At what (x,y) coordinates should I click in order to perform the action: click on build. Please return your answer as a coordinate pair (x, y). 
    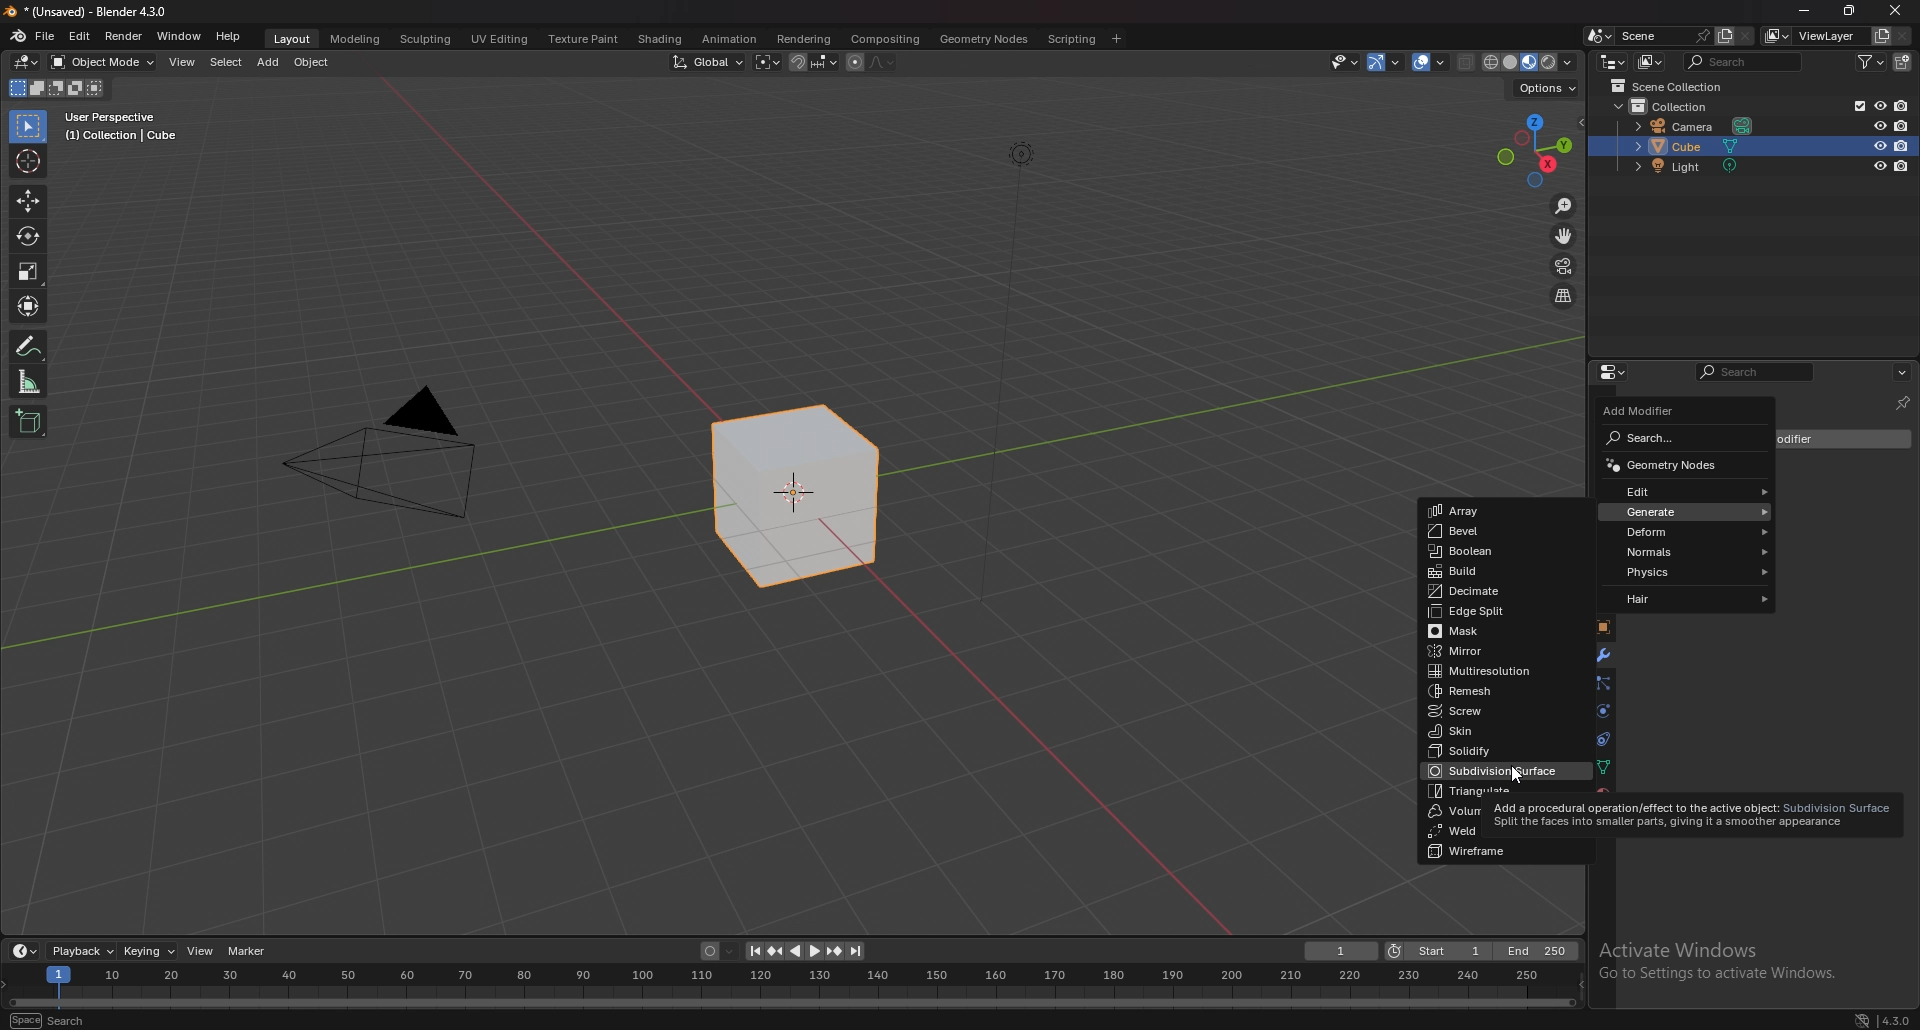
    Looking at the image, I should click on (1503, 571).